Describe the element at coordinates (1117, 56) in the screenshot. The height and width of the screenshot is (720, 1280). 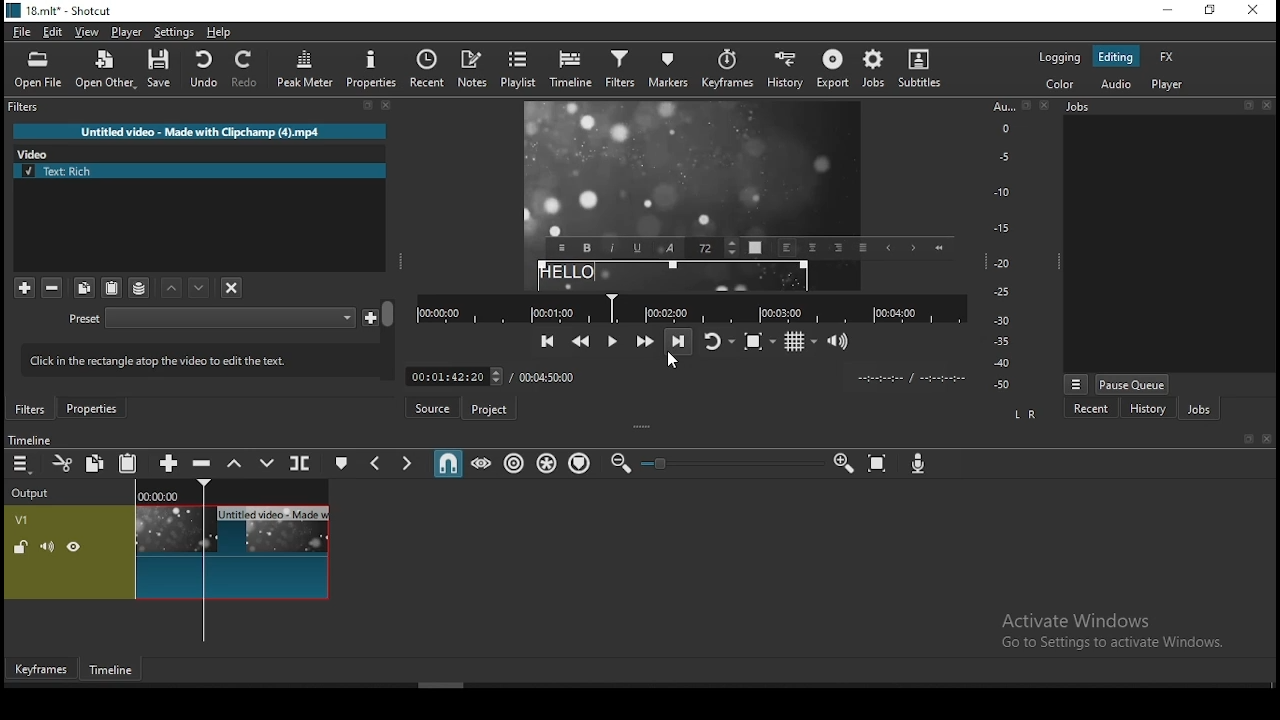
I see `editing` at that location.